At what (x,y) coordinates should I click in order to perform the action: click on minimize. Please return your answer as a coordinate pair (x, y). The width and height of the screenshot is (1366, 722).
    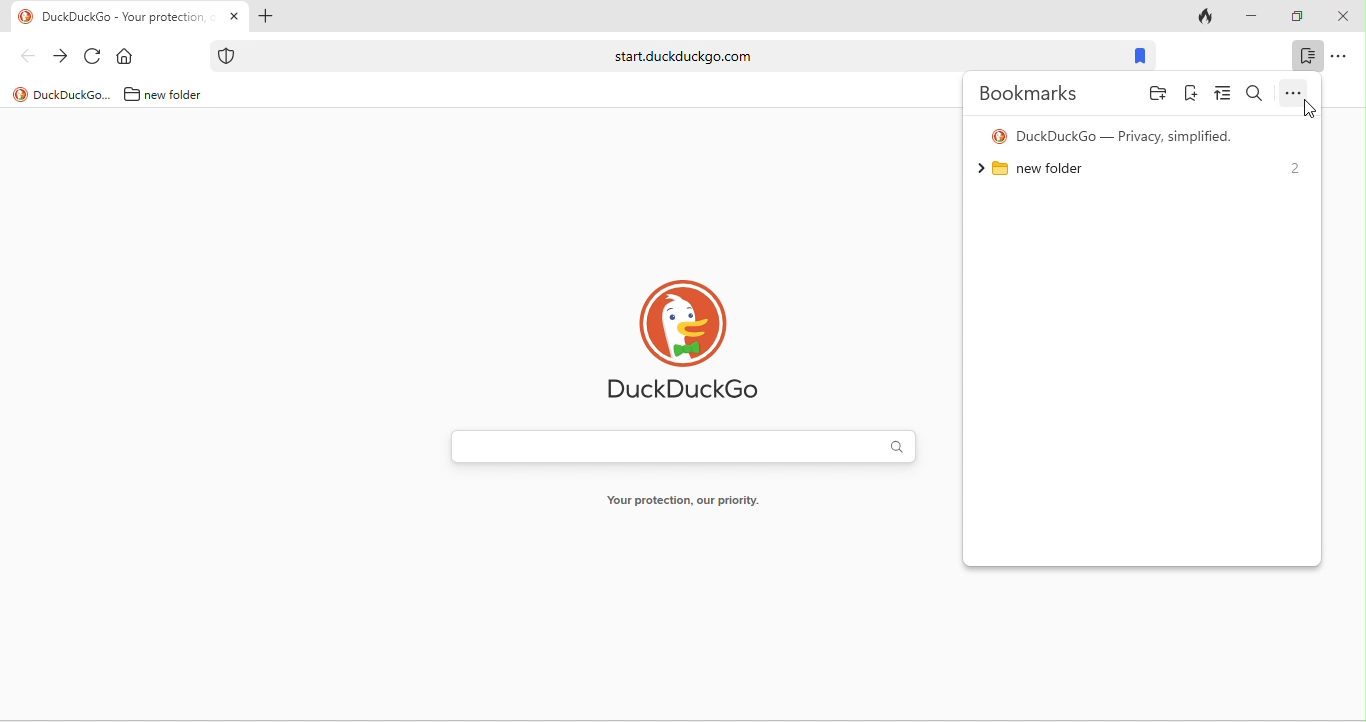
    Looking at the image, I should click on (1252, 17).